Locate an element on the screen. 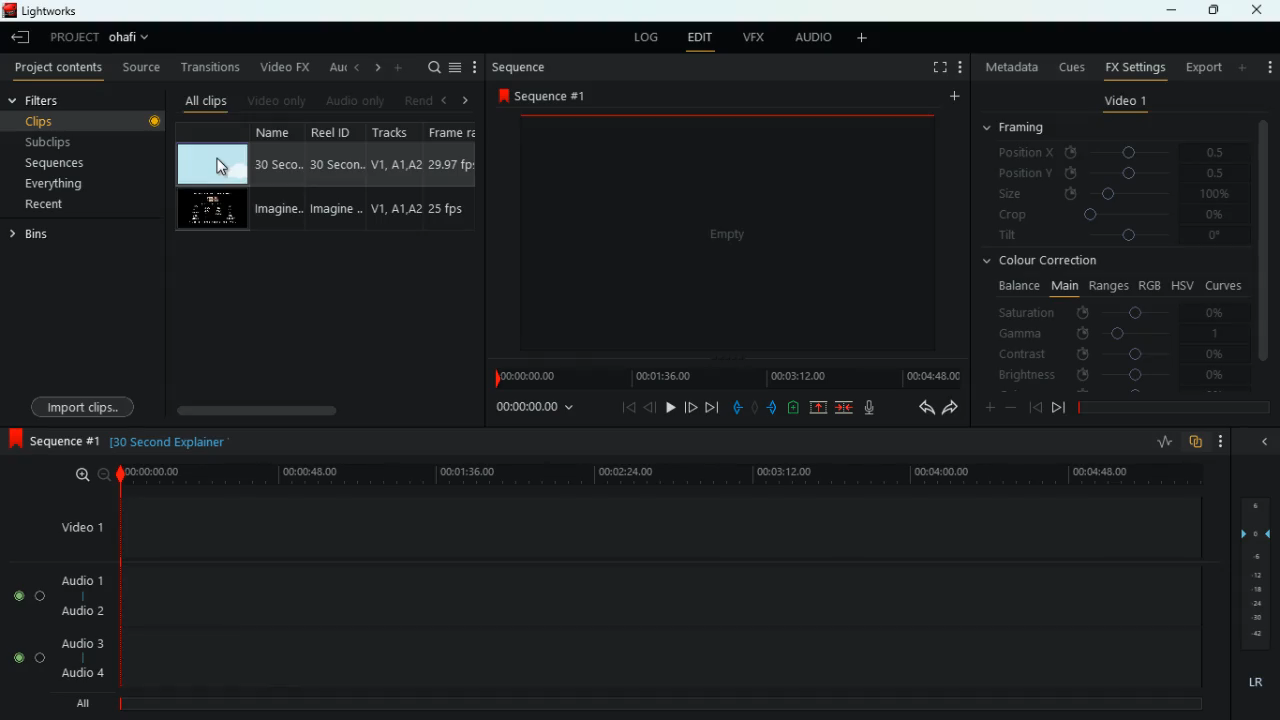 This screenshot has width=1280, height=720. forward is located at coordinates (950, 407).